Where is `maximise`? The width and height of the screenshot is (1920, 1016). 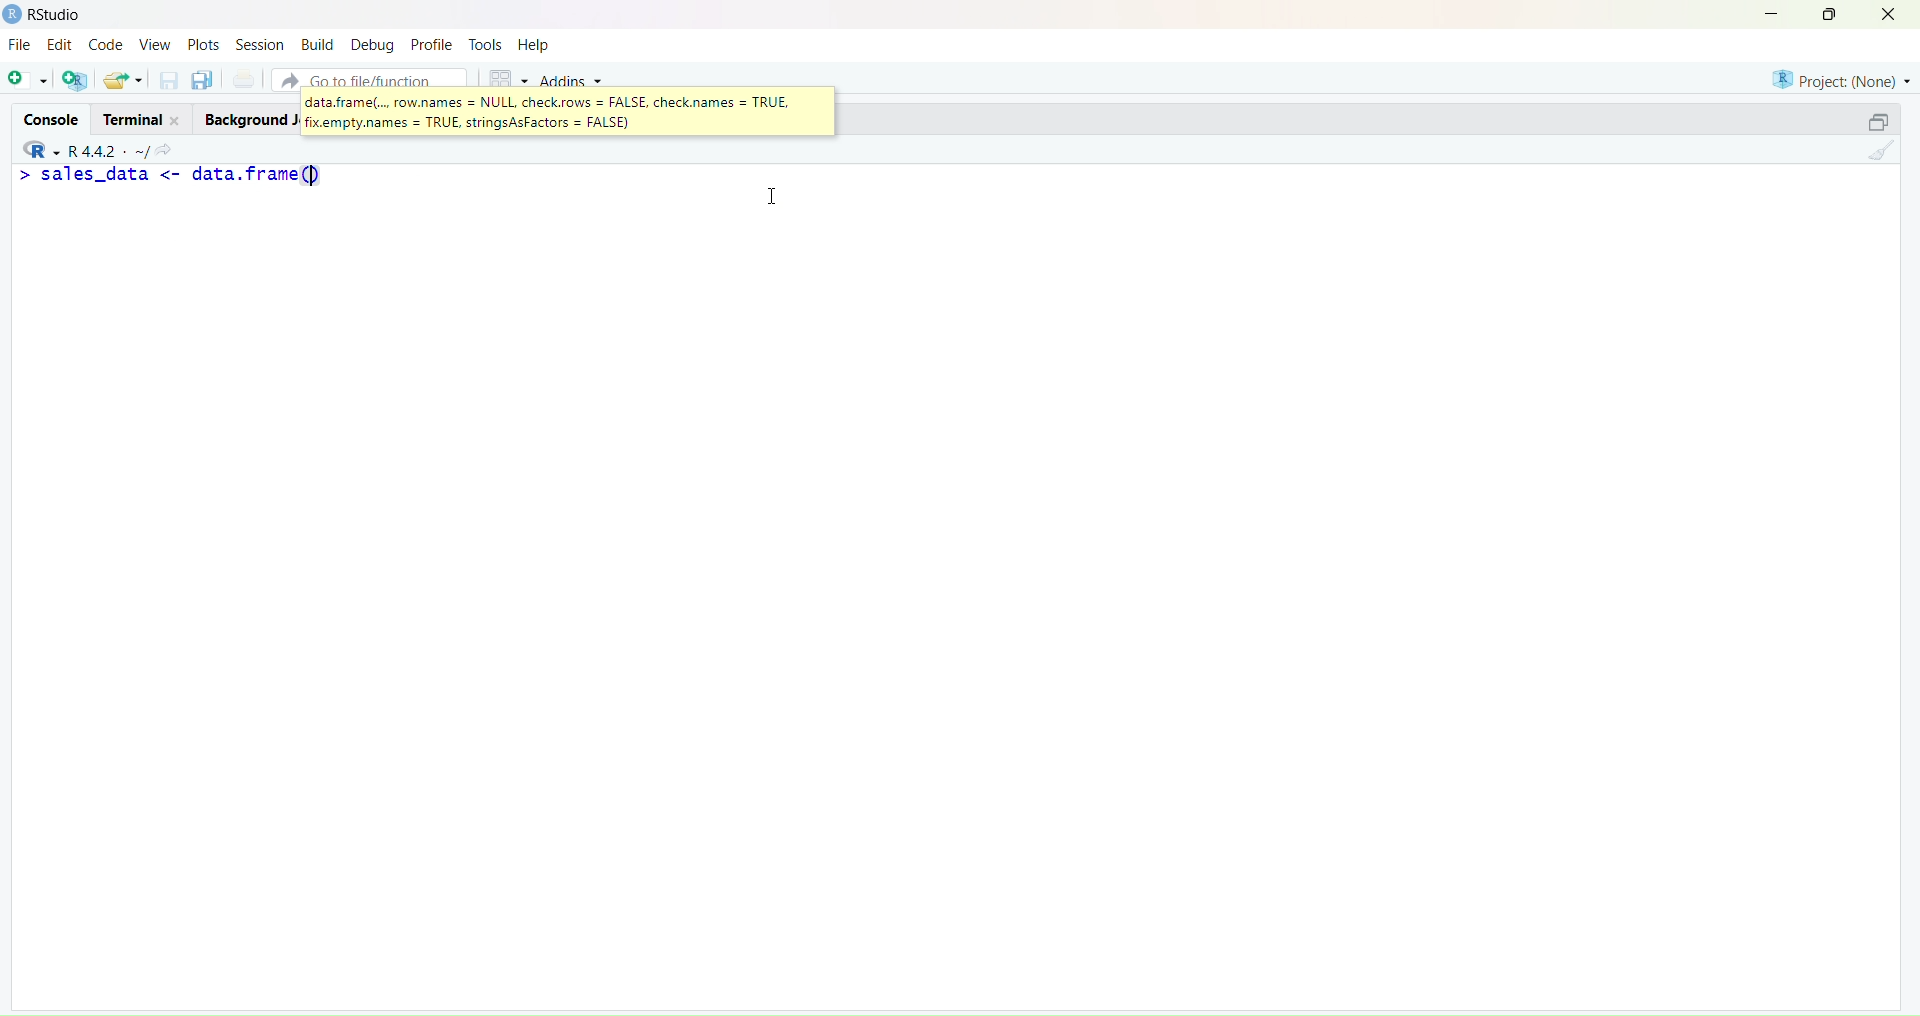 maximise is located at coordinates (1834, 14).